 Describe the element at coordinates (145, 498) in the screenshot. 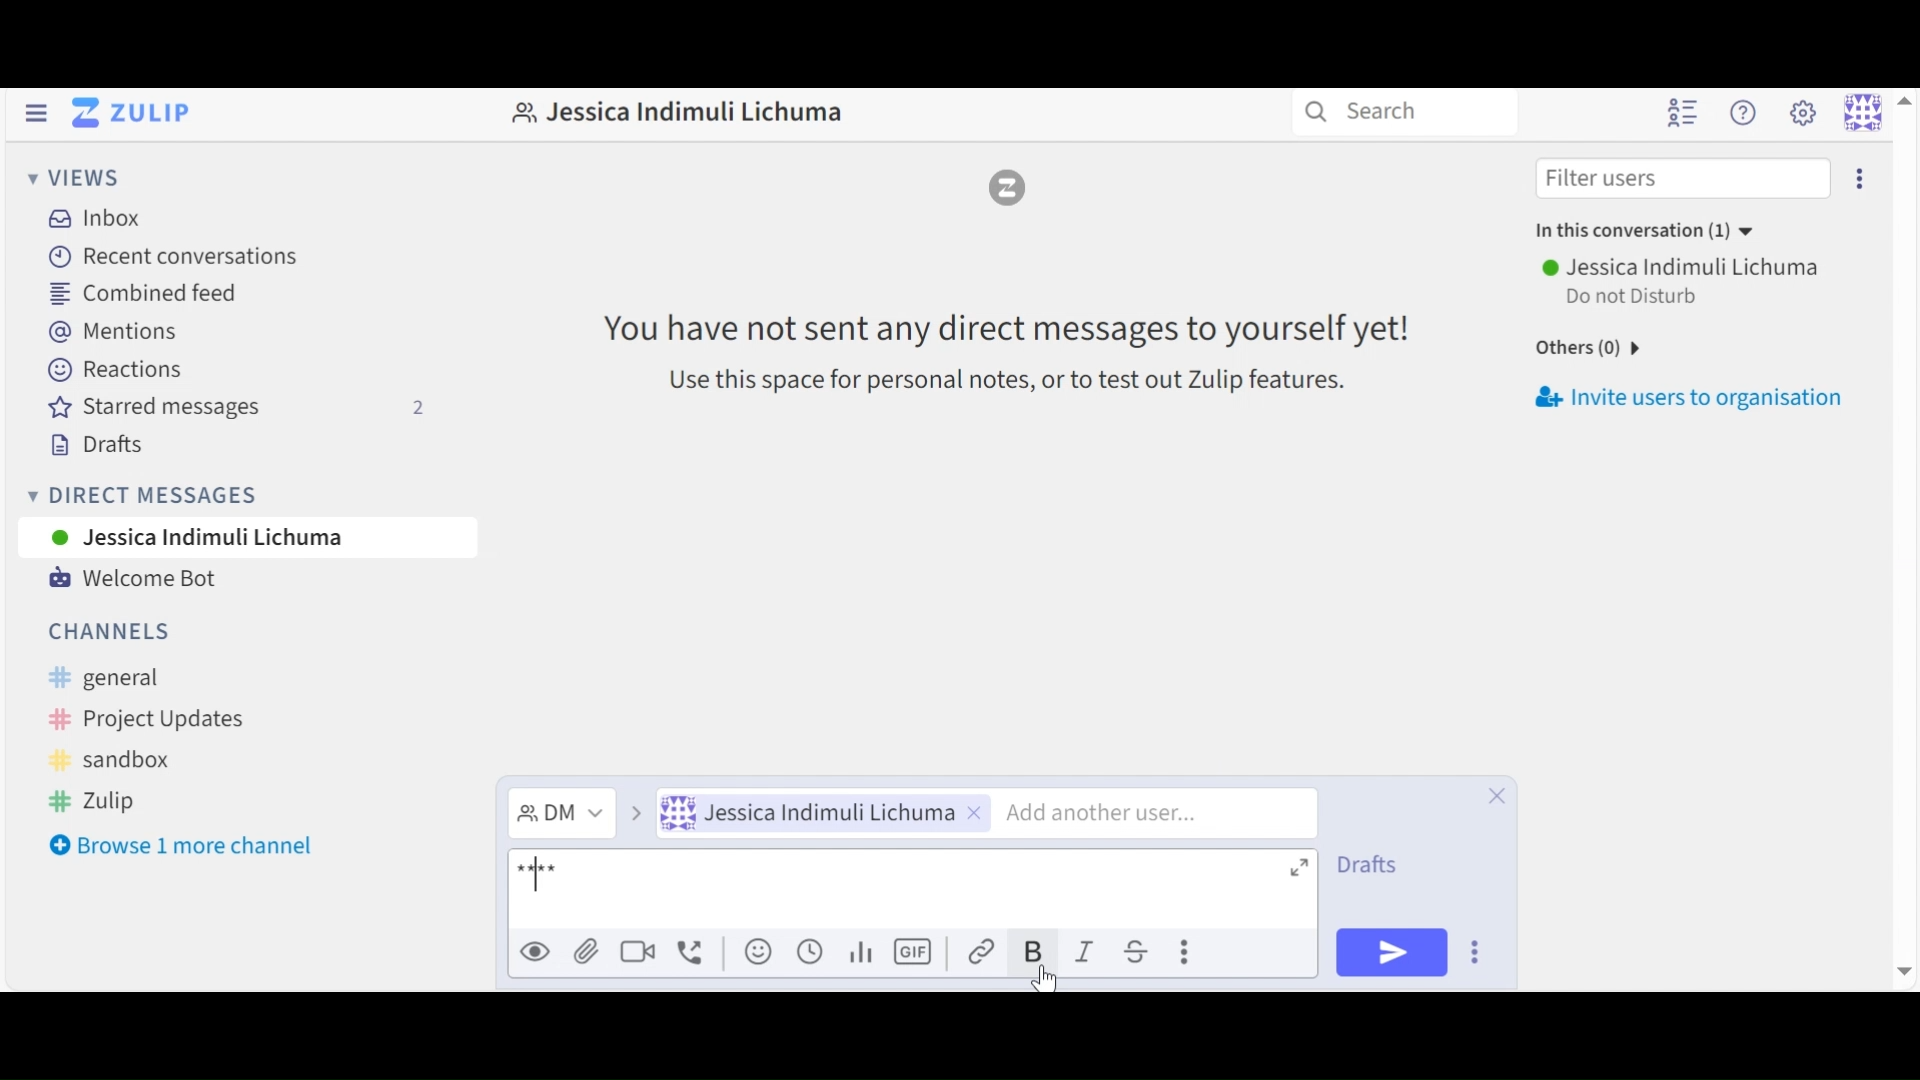

I see `Direct messages` at that location.